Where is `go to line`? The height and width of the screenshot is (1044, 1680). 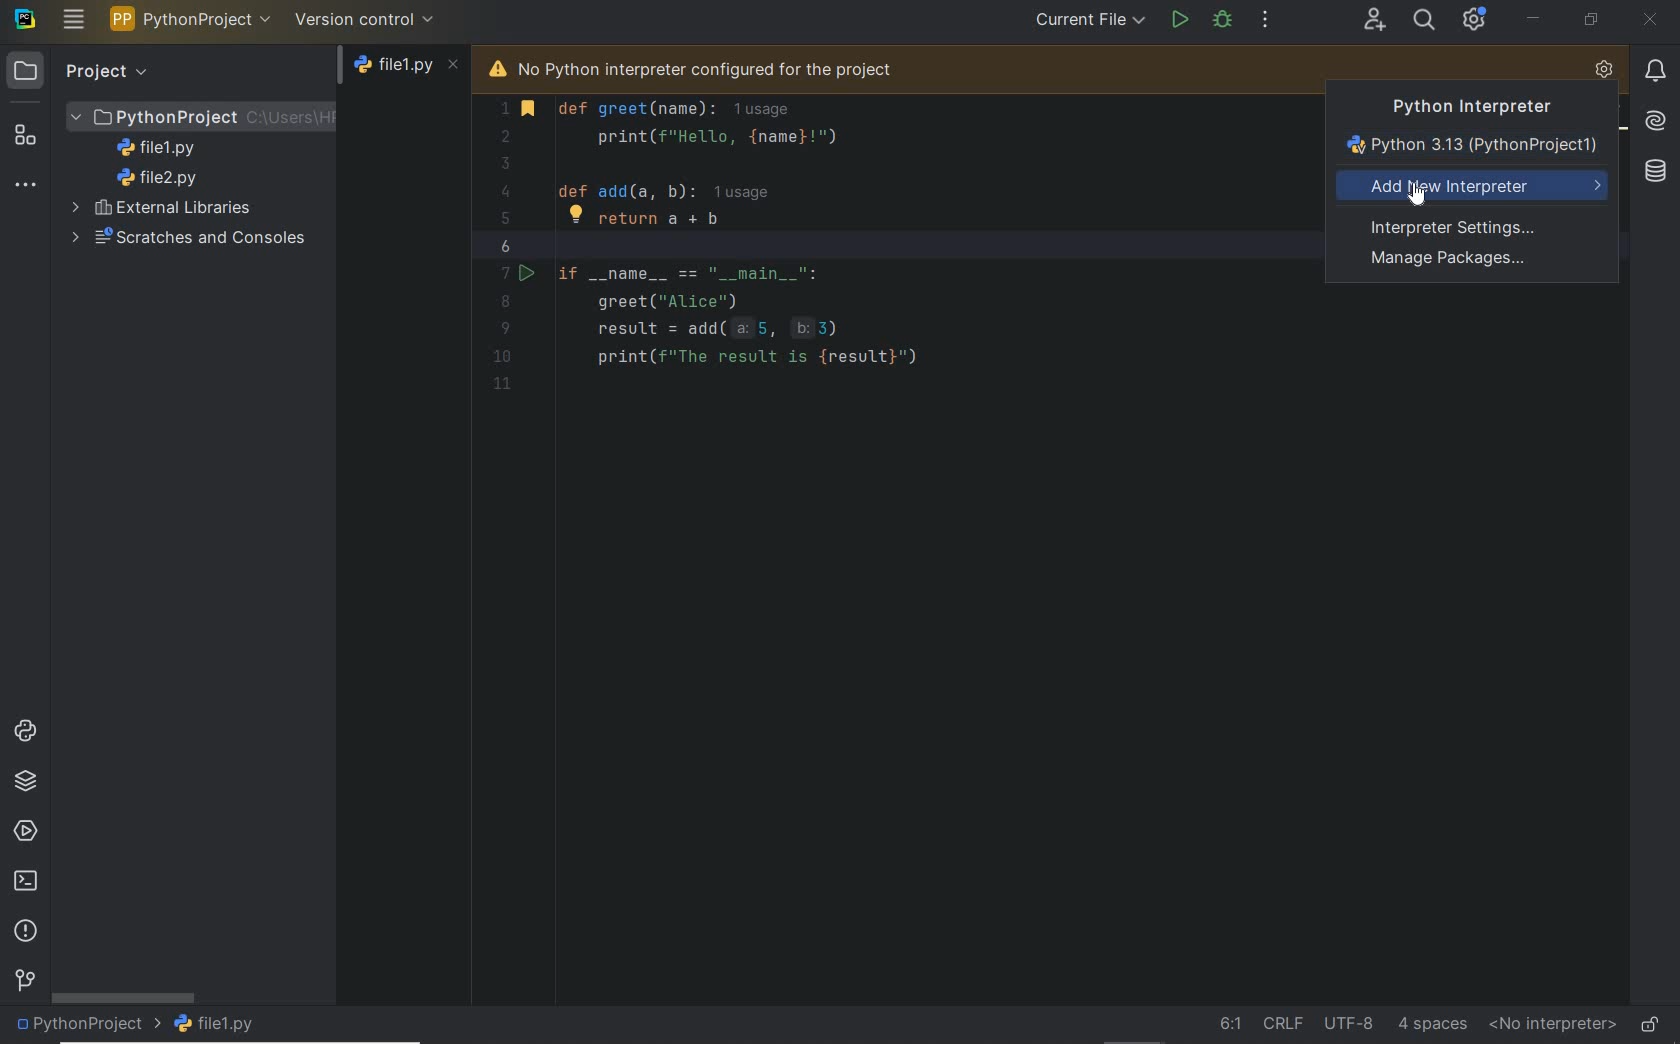
go to line is located at coordinates (1229, 1023).